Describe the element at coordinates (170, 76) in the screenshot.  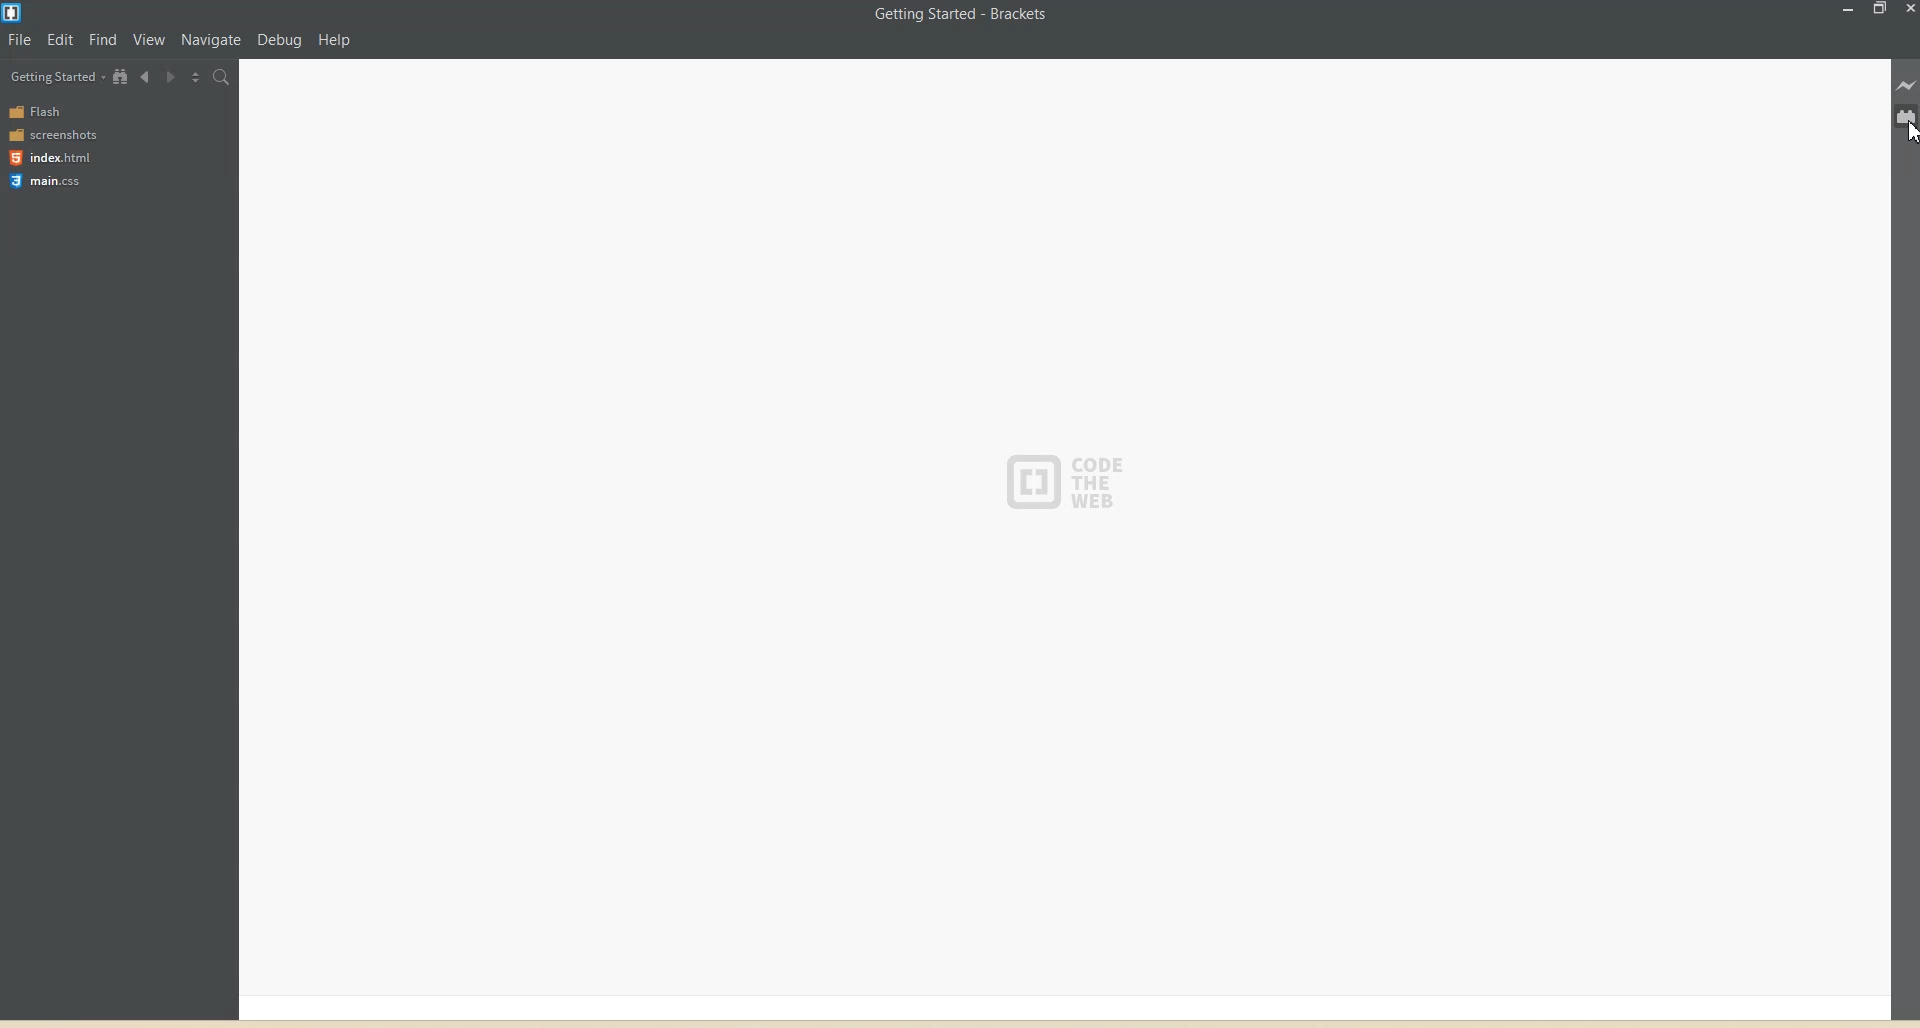
I see `Navigate Forwards` at that location.